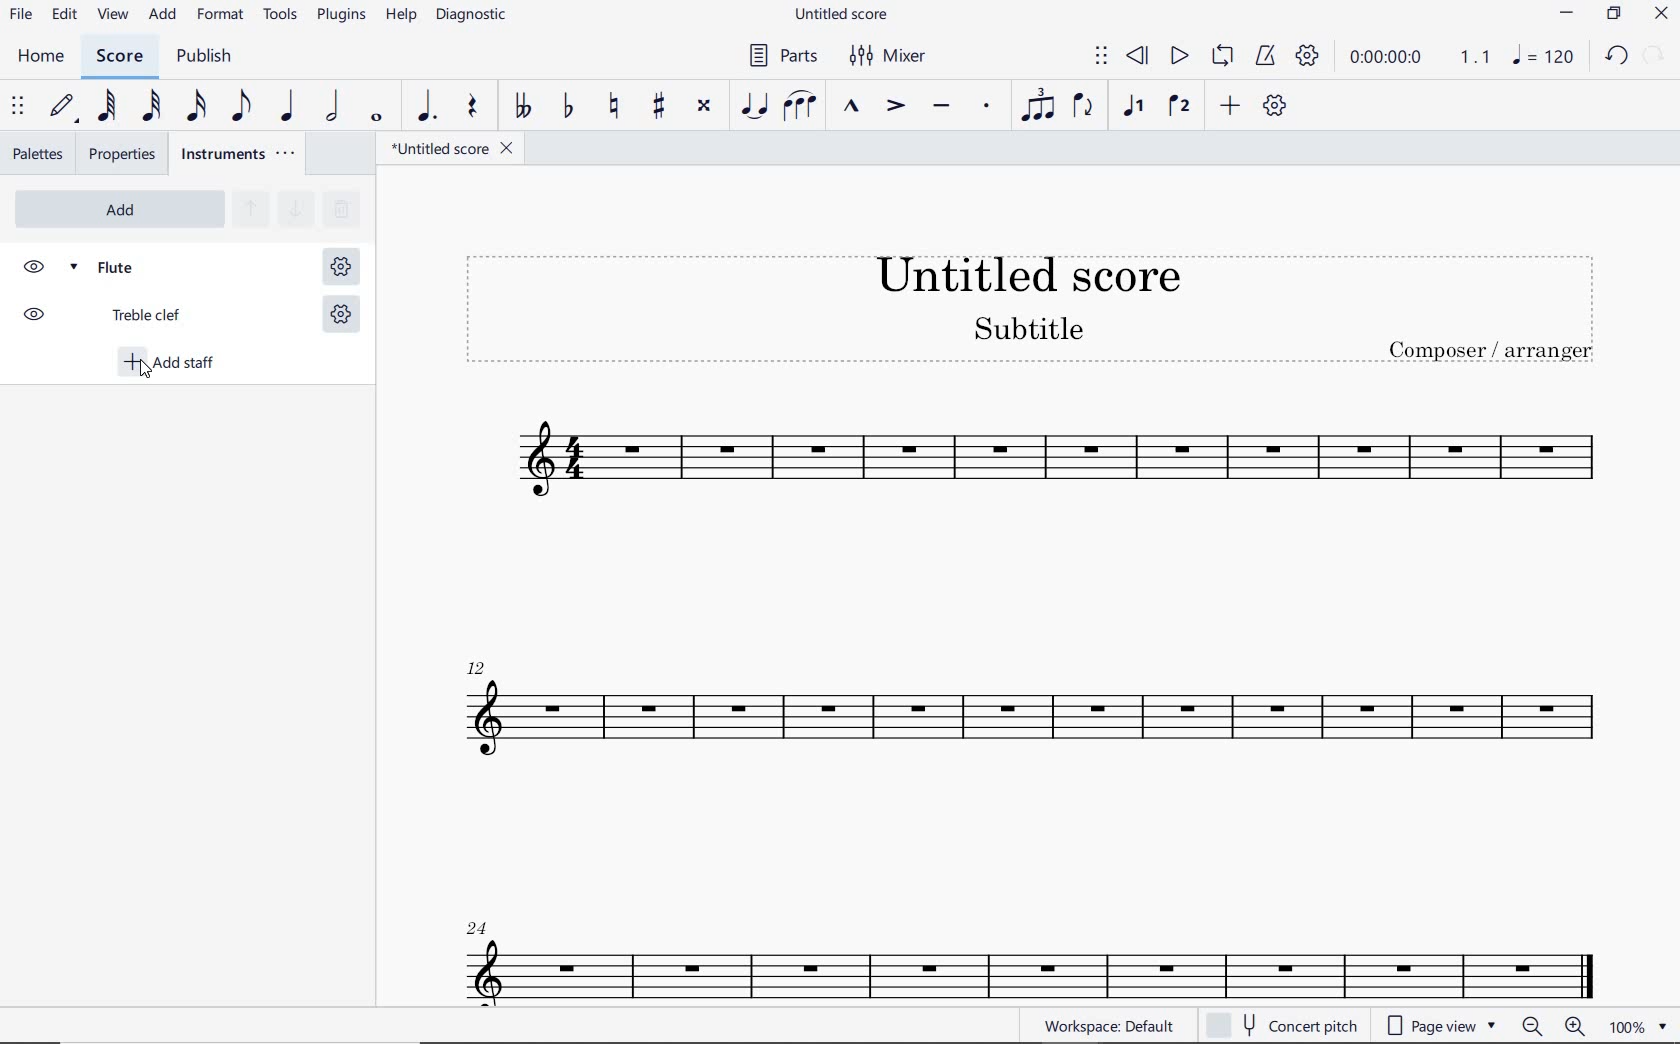 The image size is (1680, 1044). What do you see at coordinates (18, 109) in the screenshot?
I see `SELECT TO MOVE` at bounding box center [18, 109].